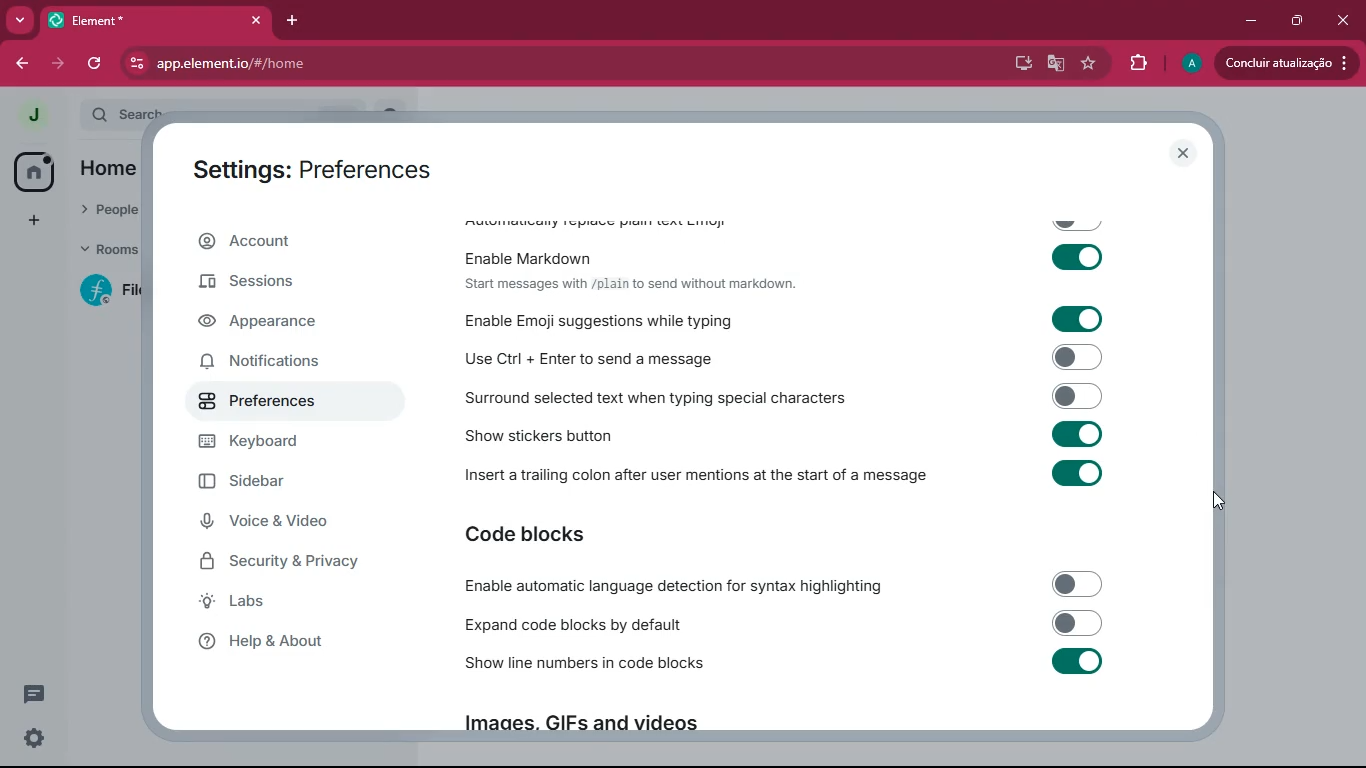 The image size is (1366, 768). Describe the element at coordinates (1088, 65) in the screenshot. I see `favourite` at that location.